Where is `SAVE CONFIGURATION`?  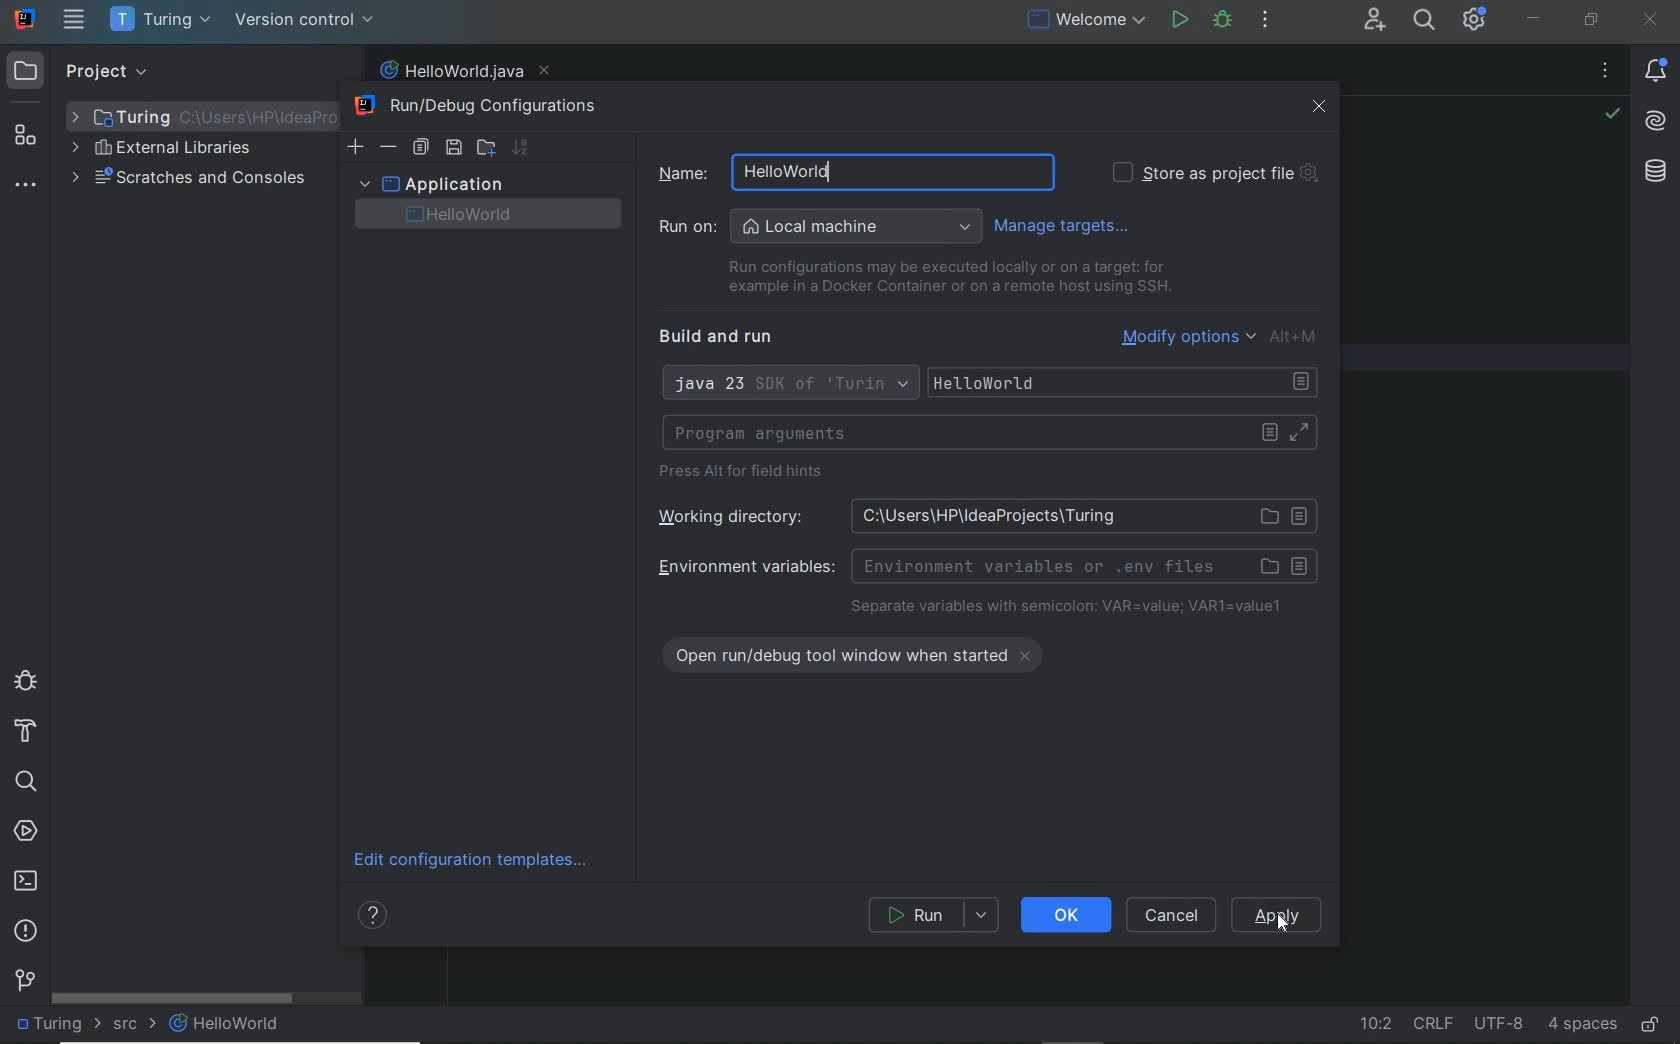 SAVE CONFIGURATION is located at coordinates (453, 148).